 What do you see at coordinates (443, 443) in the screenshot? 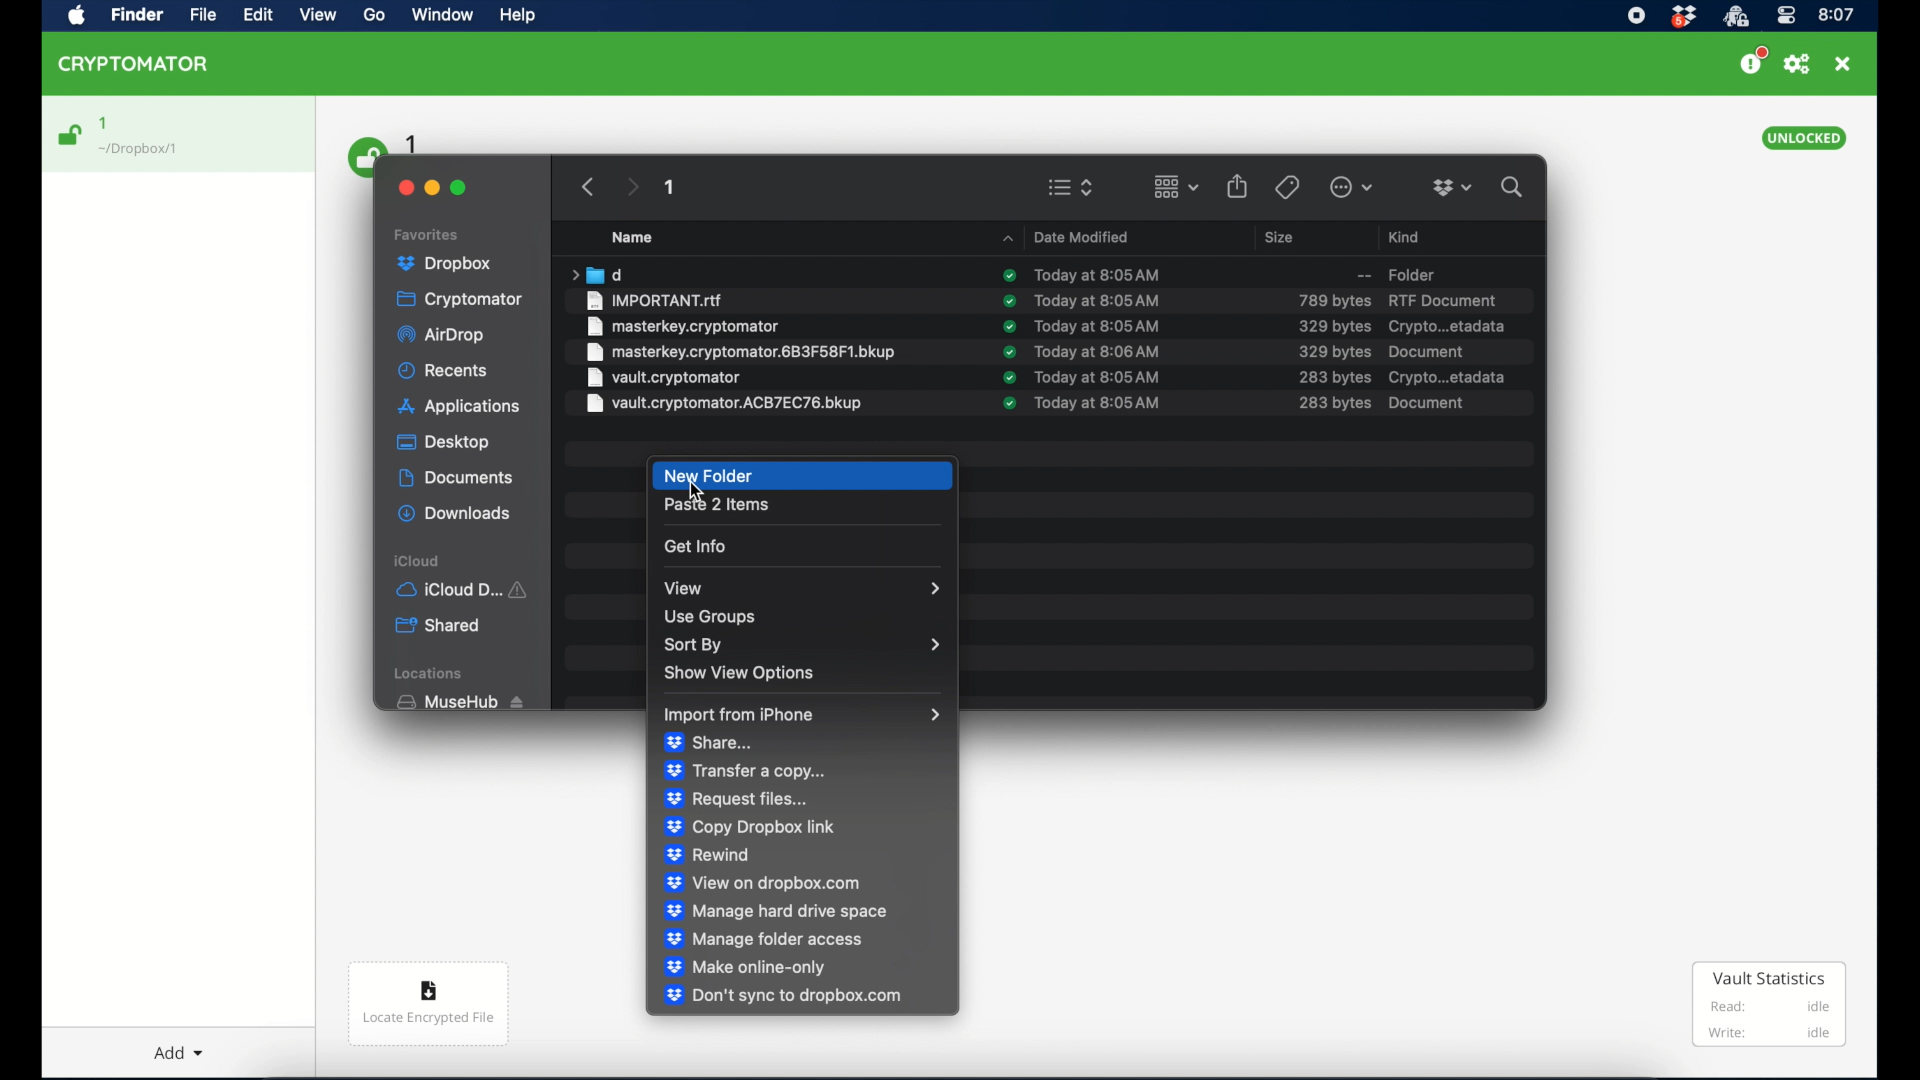
I see `desktop` at bounding box center [443, 443].